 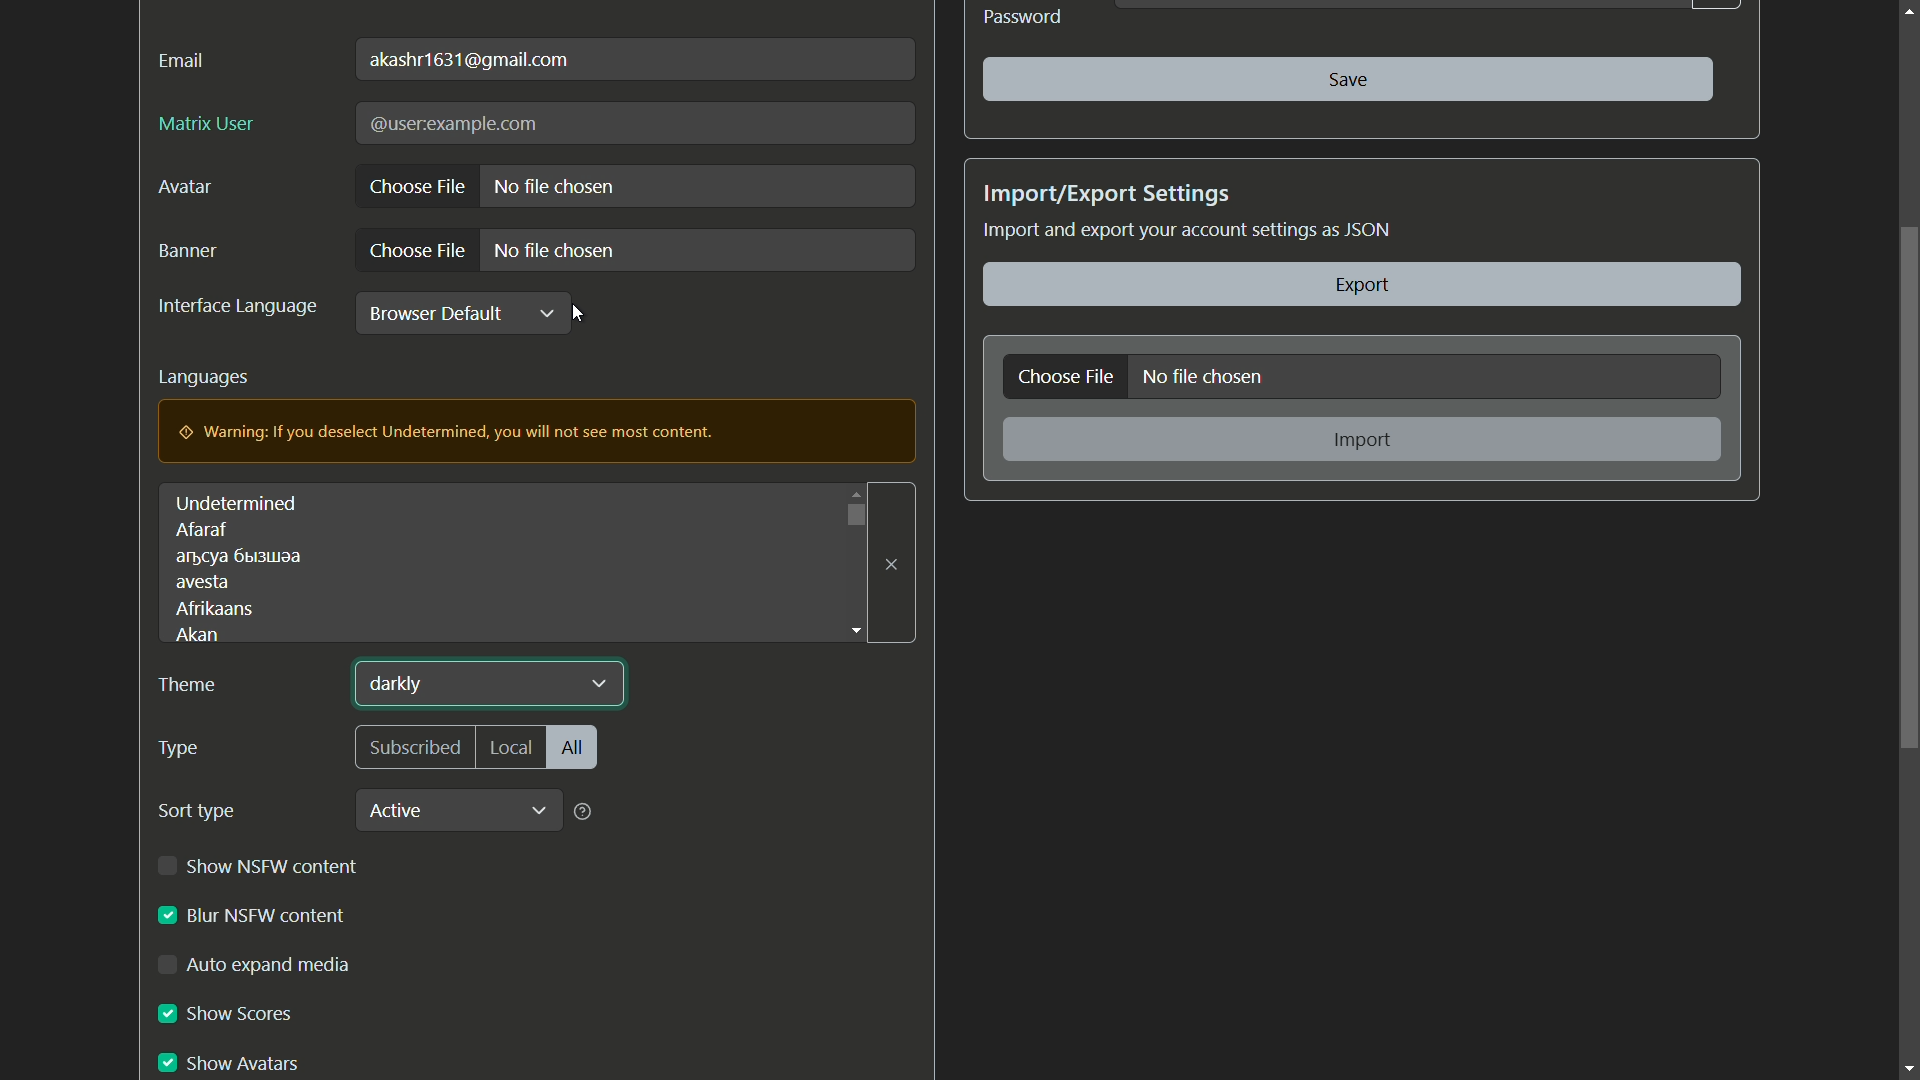 I want to click on matrix user, so click(x=206, y=125).